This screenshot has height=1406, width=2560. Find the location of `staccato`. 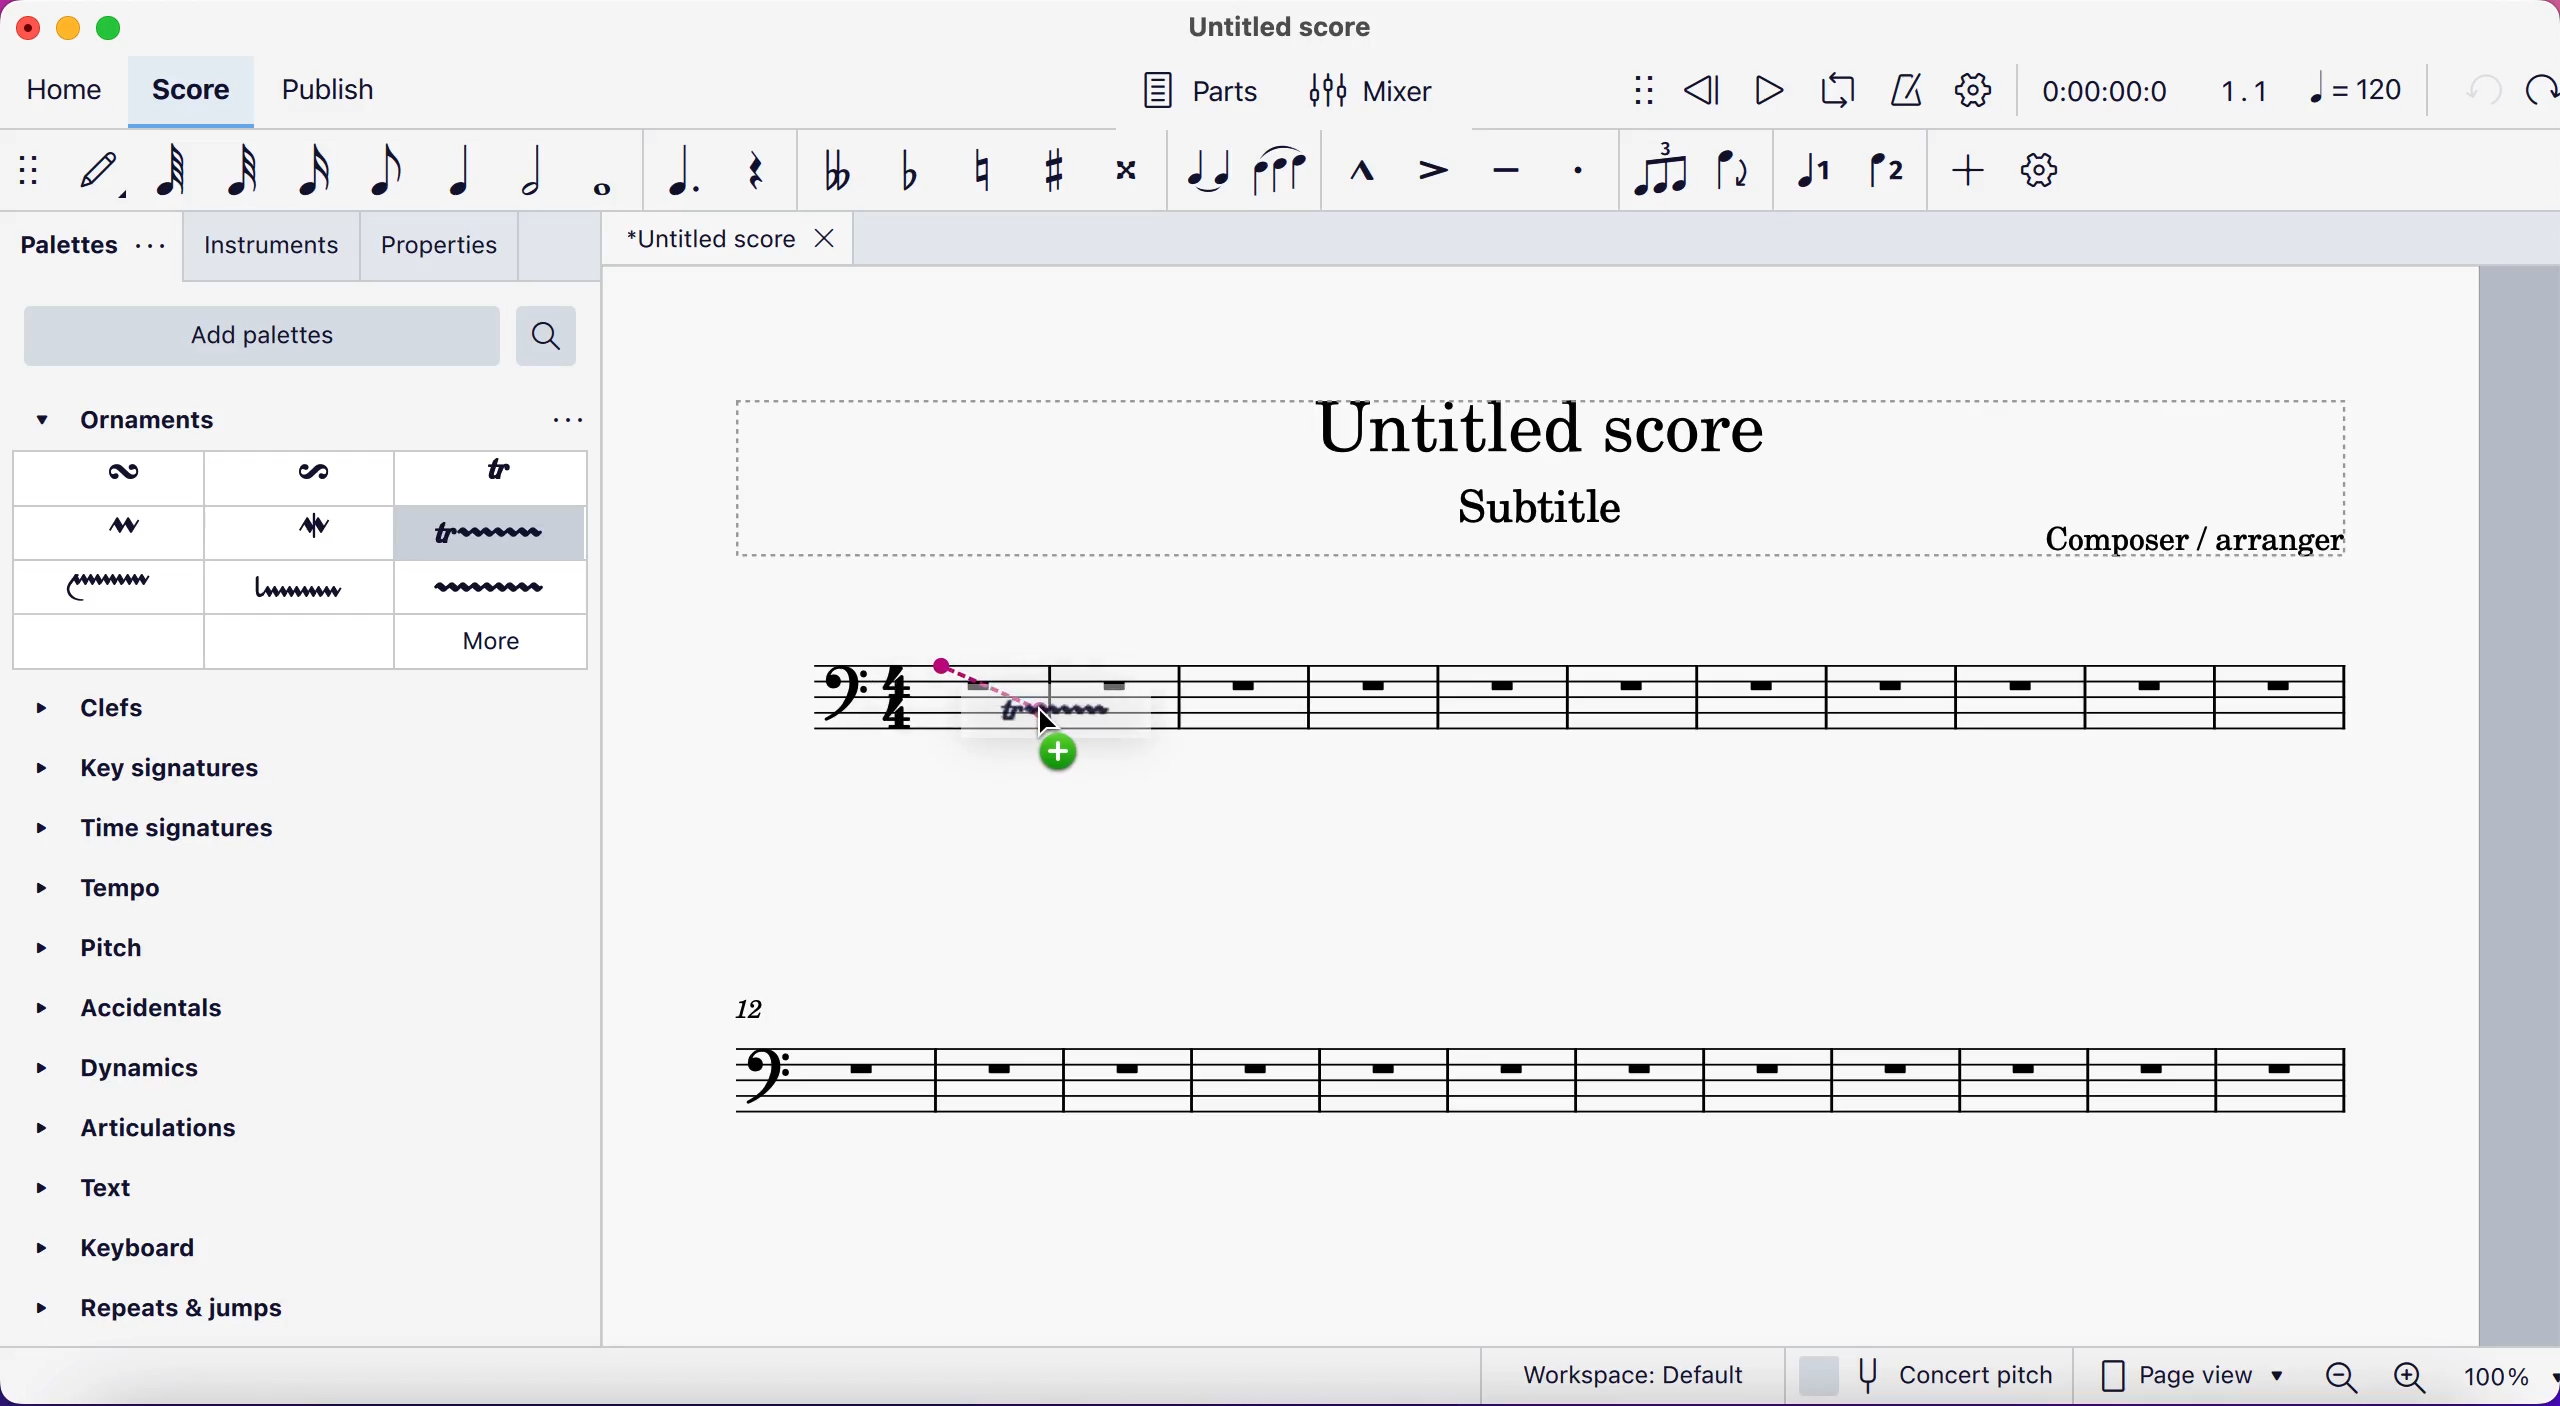

staccato is located at coordinates (1573, 169).